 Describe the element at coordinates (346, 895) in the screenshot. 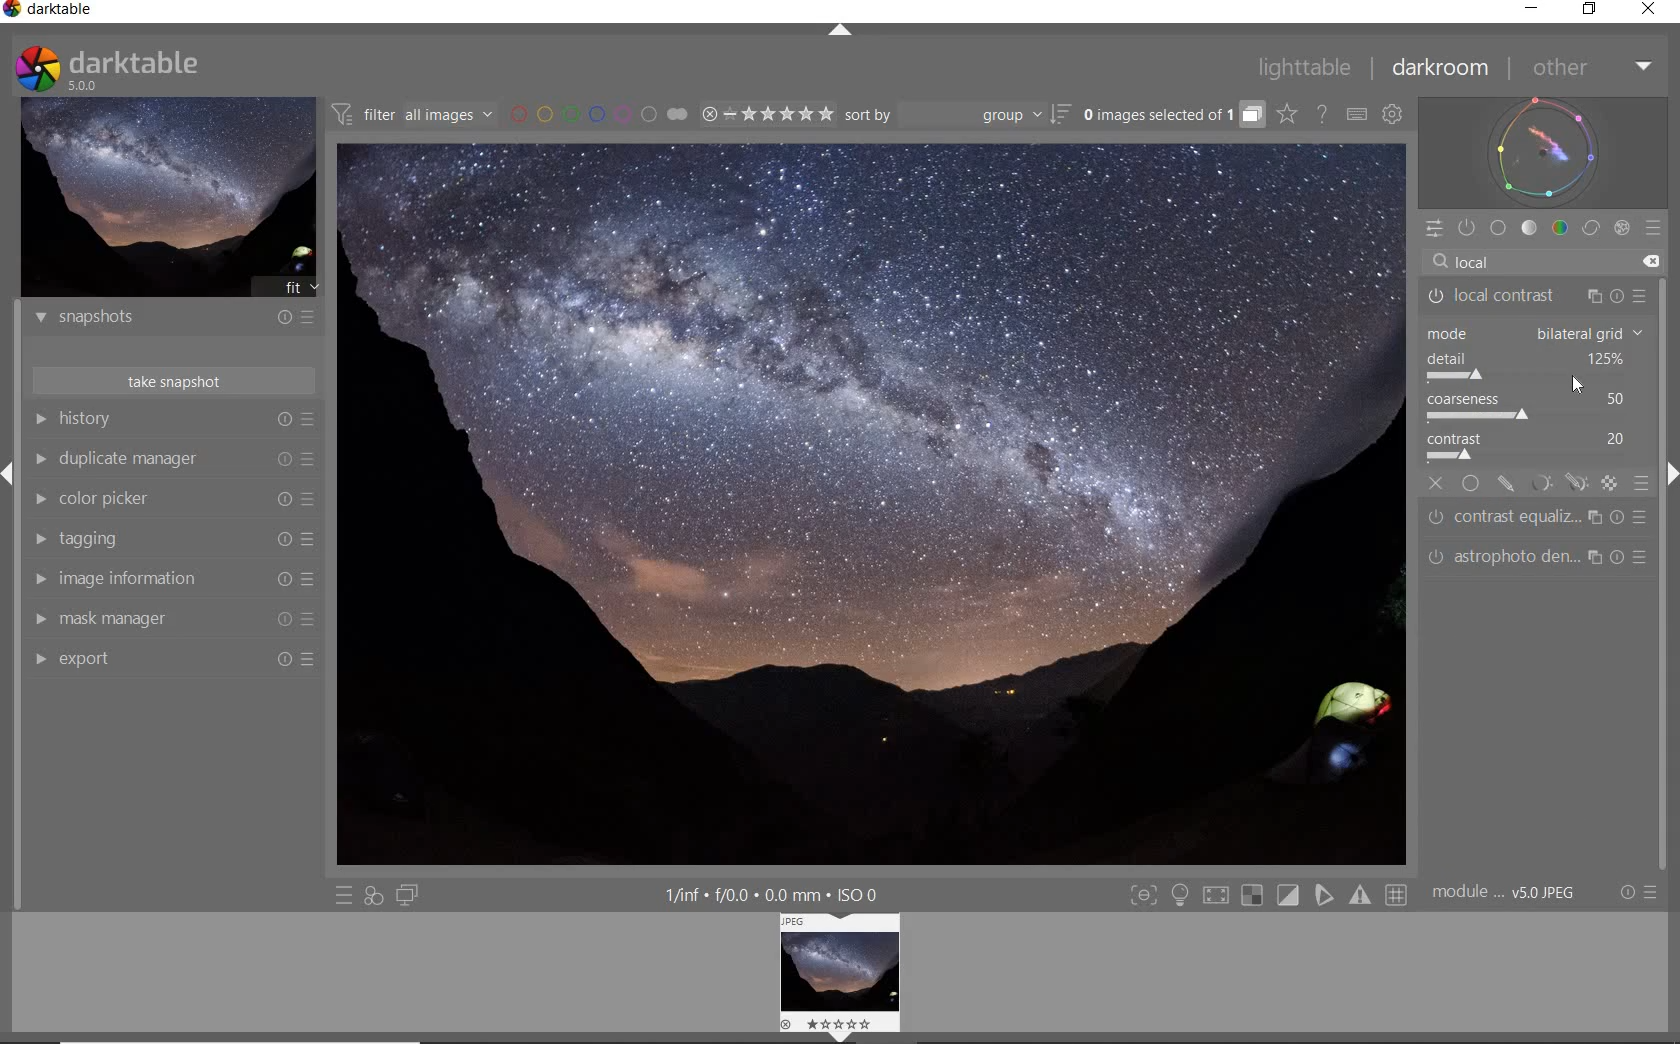

I see `QUICK ACCESS TO PRESET` at that location.